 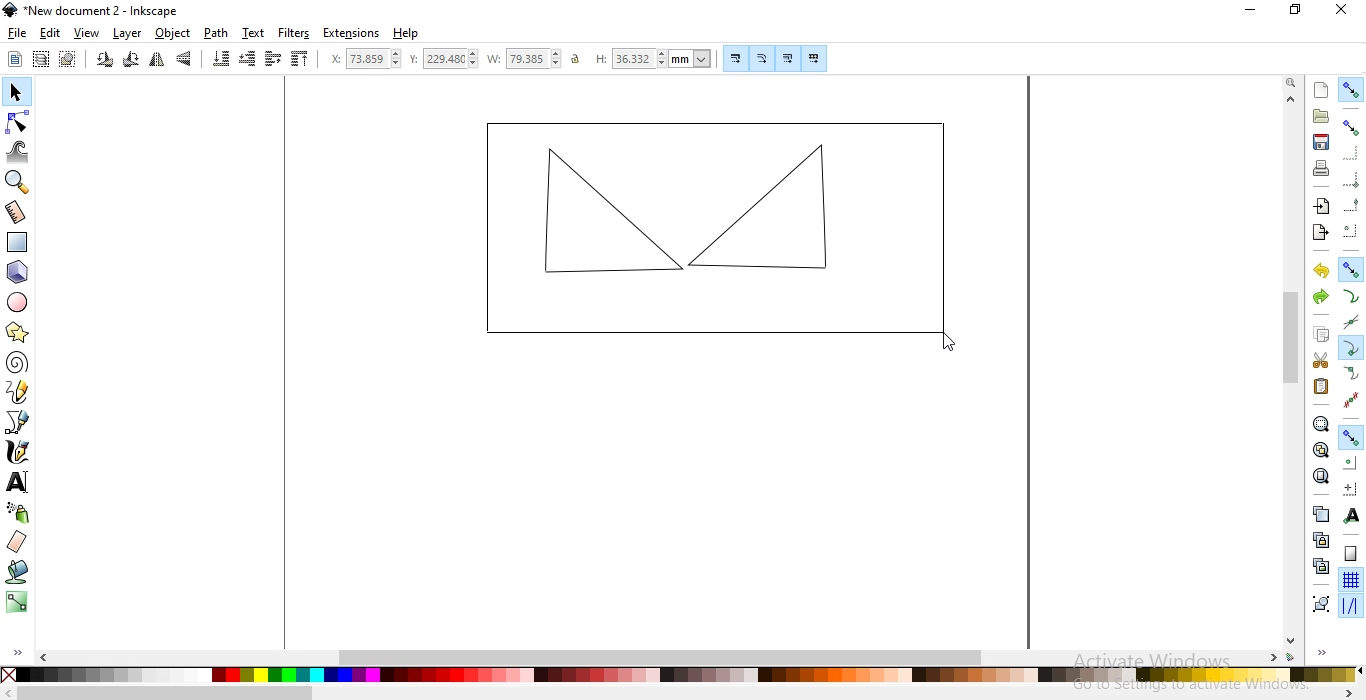 I want to click on snap smooth nodes incl quadrant points of ellipses, so click(x=1351, y=373).